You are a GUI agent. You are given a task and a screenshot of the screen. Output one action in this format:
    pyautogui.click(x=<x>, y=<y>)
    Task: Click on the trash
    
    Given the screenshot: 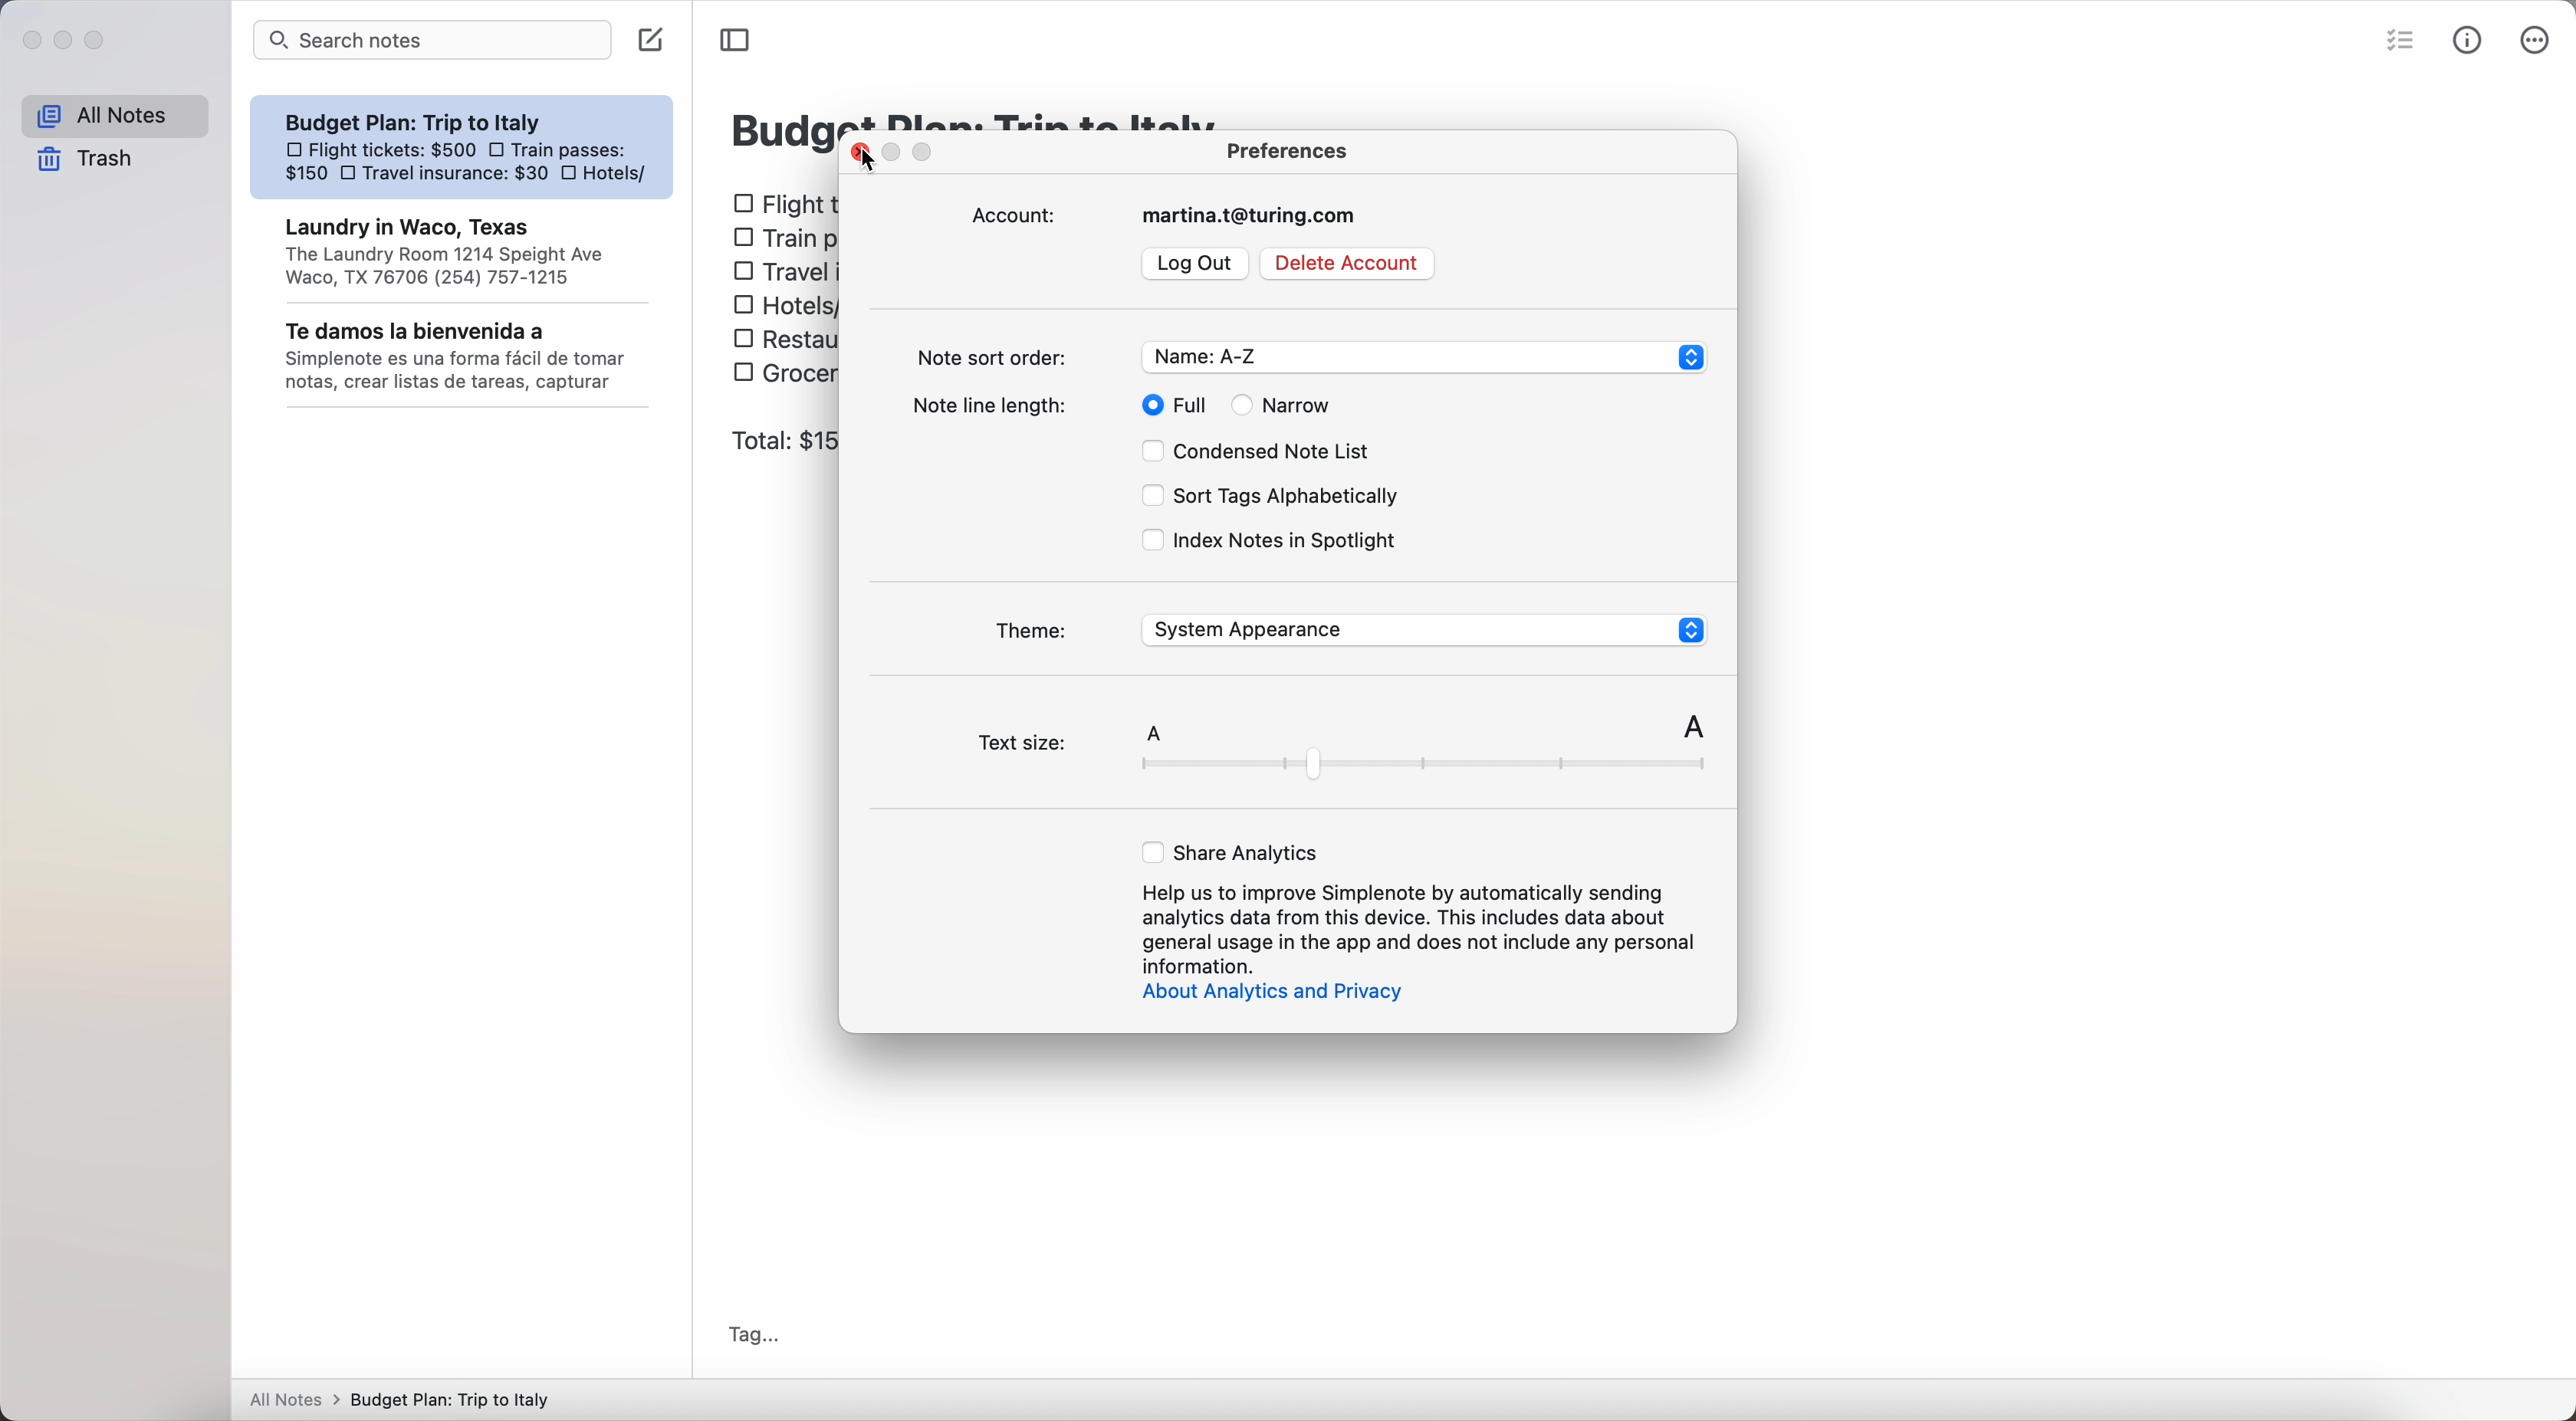 What is the action you would take?
    pyautogui.click(x=86, y=160)
    